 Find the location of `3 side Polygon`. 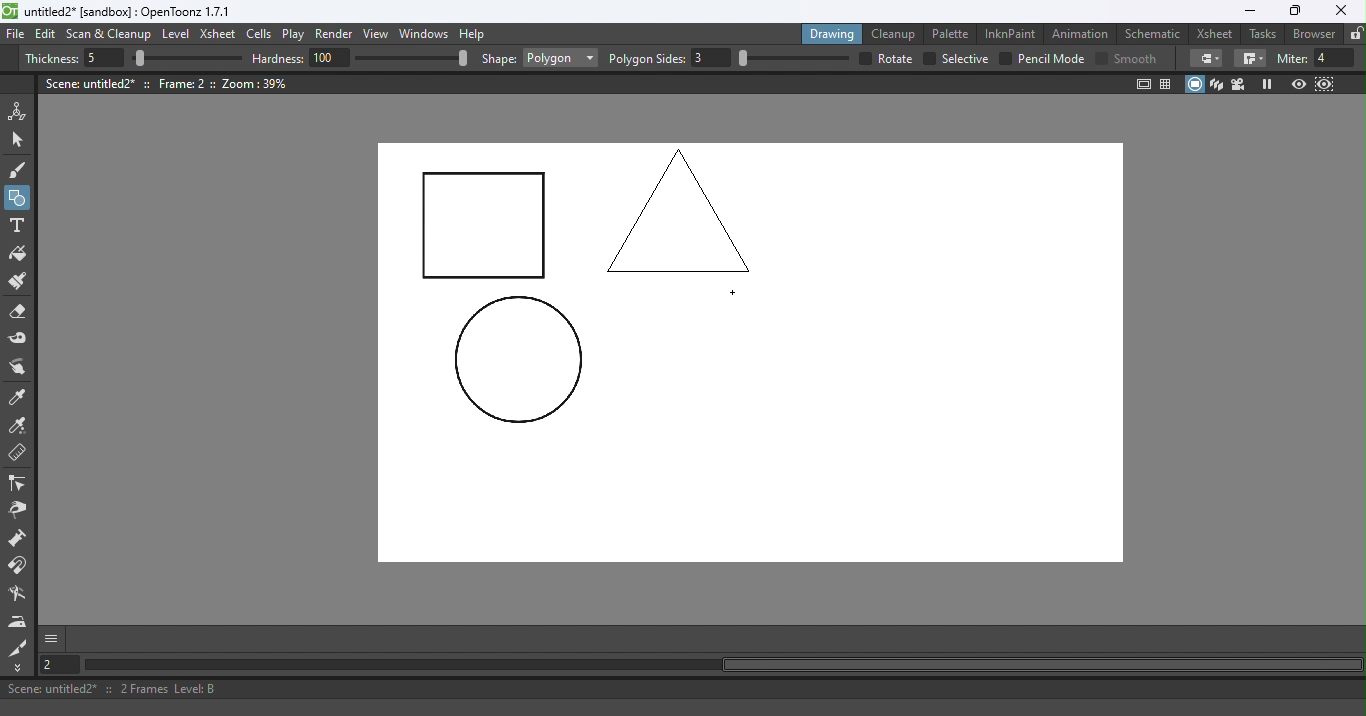

3 side Polygon is located at coordinates (680, 209).